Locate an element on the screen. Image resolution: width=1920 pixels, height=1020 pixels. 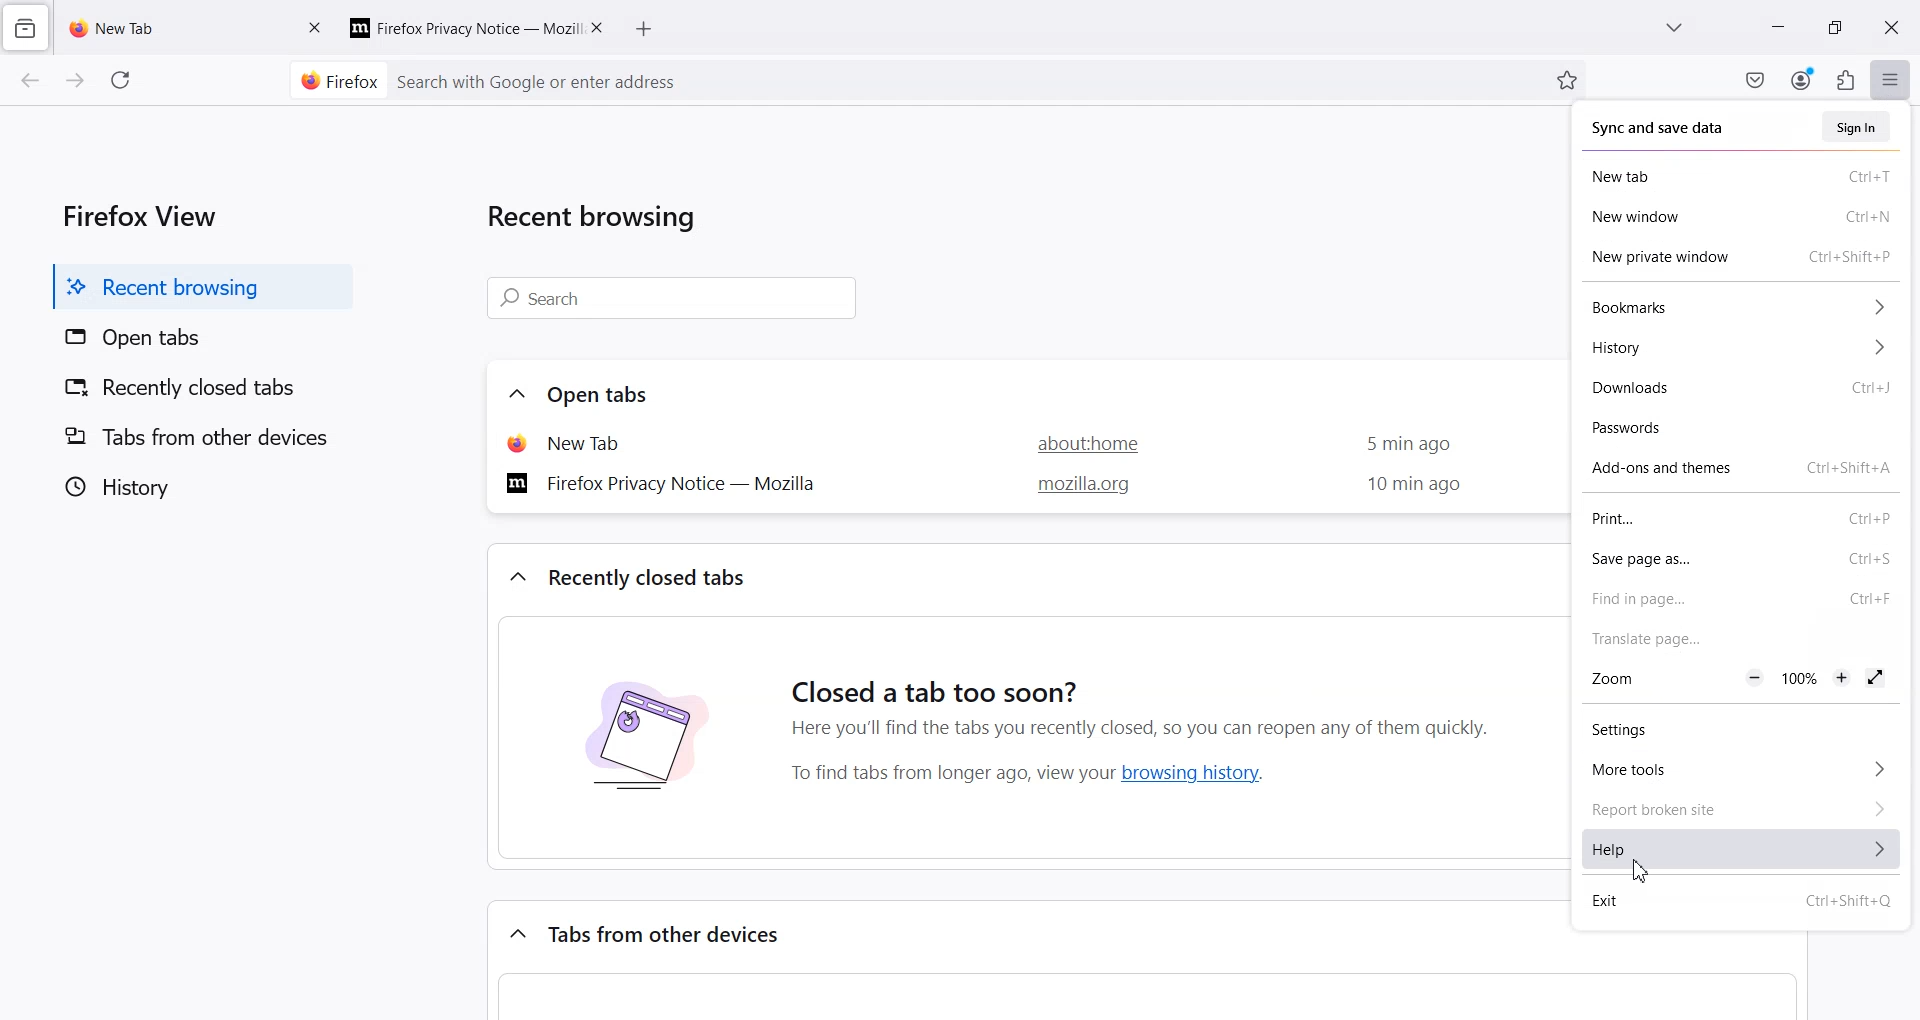
Extension's is located at coordinates (1845, 79).